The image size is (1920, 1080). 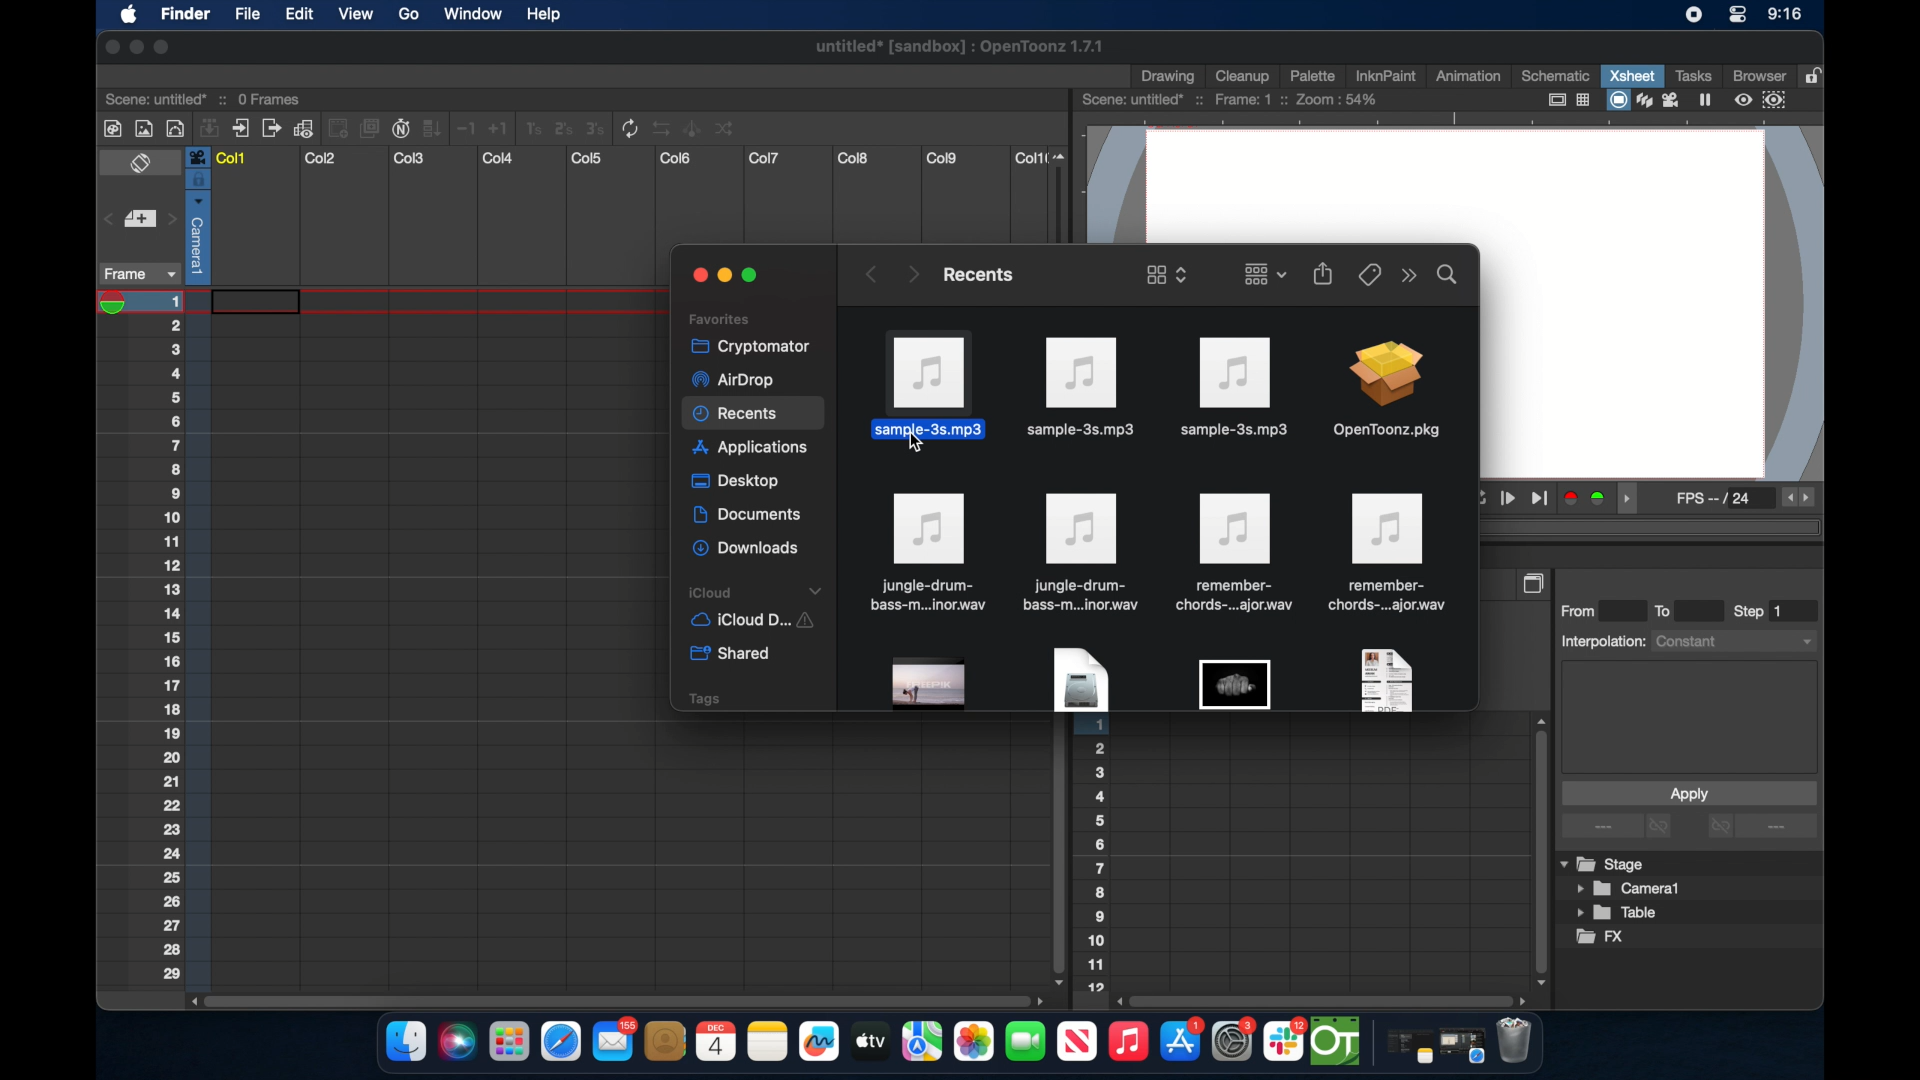 I want to click on apply, so click(x=1688, y=793).